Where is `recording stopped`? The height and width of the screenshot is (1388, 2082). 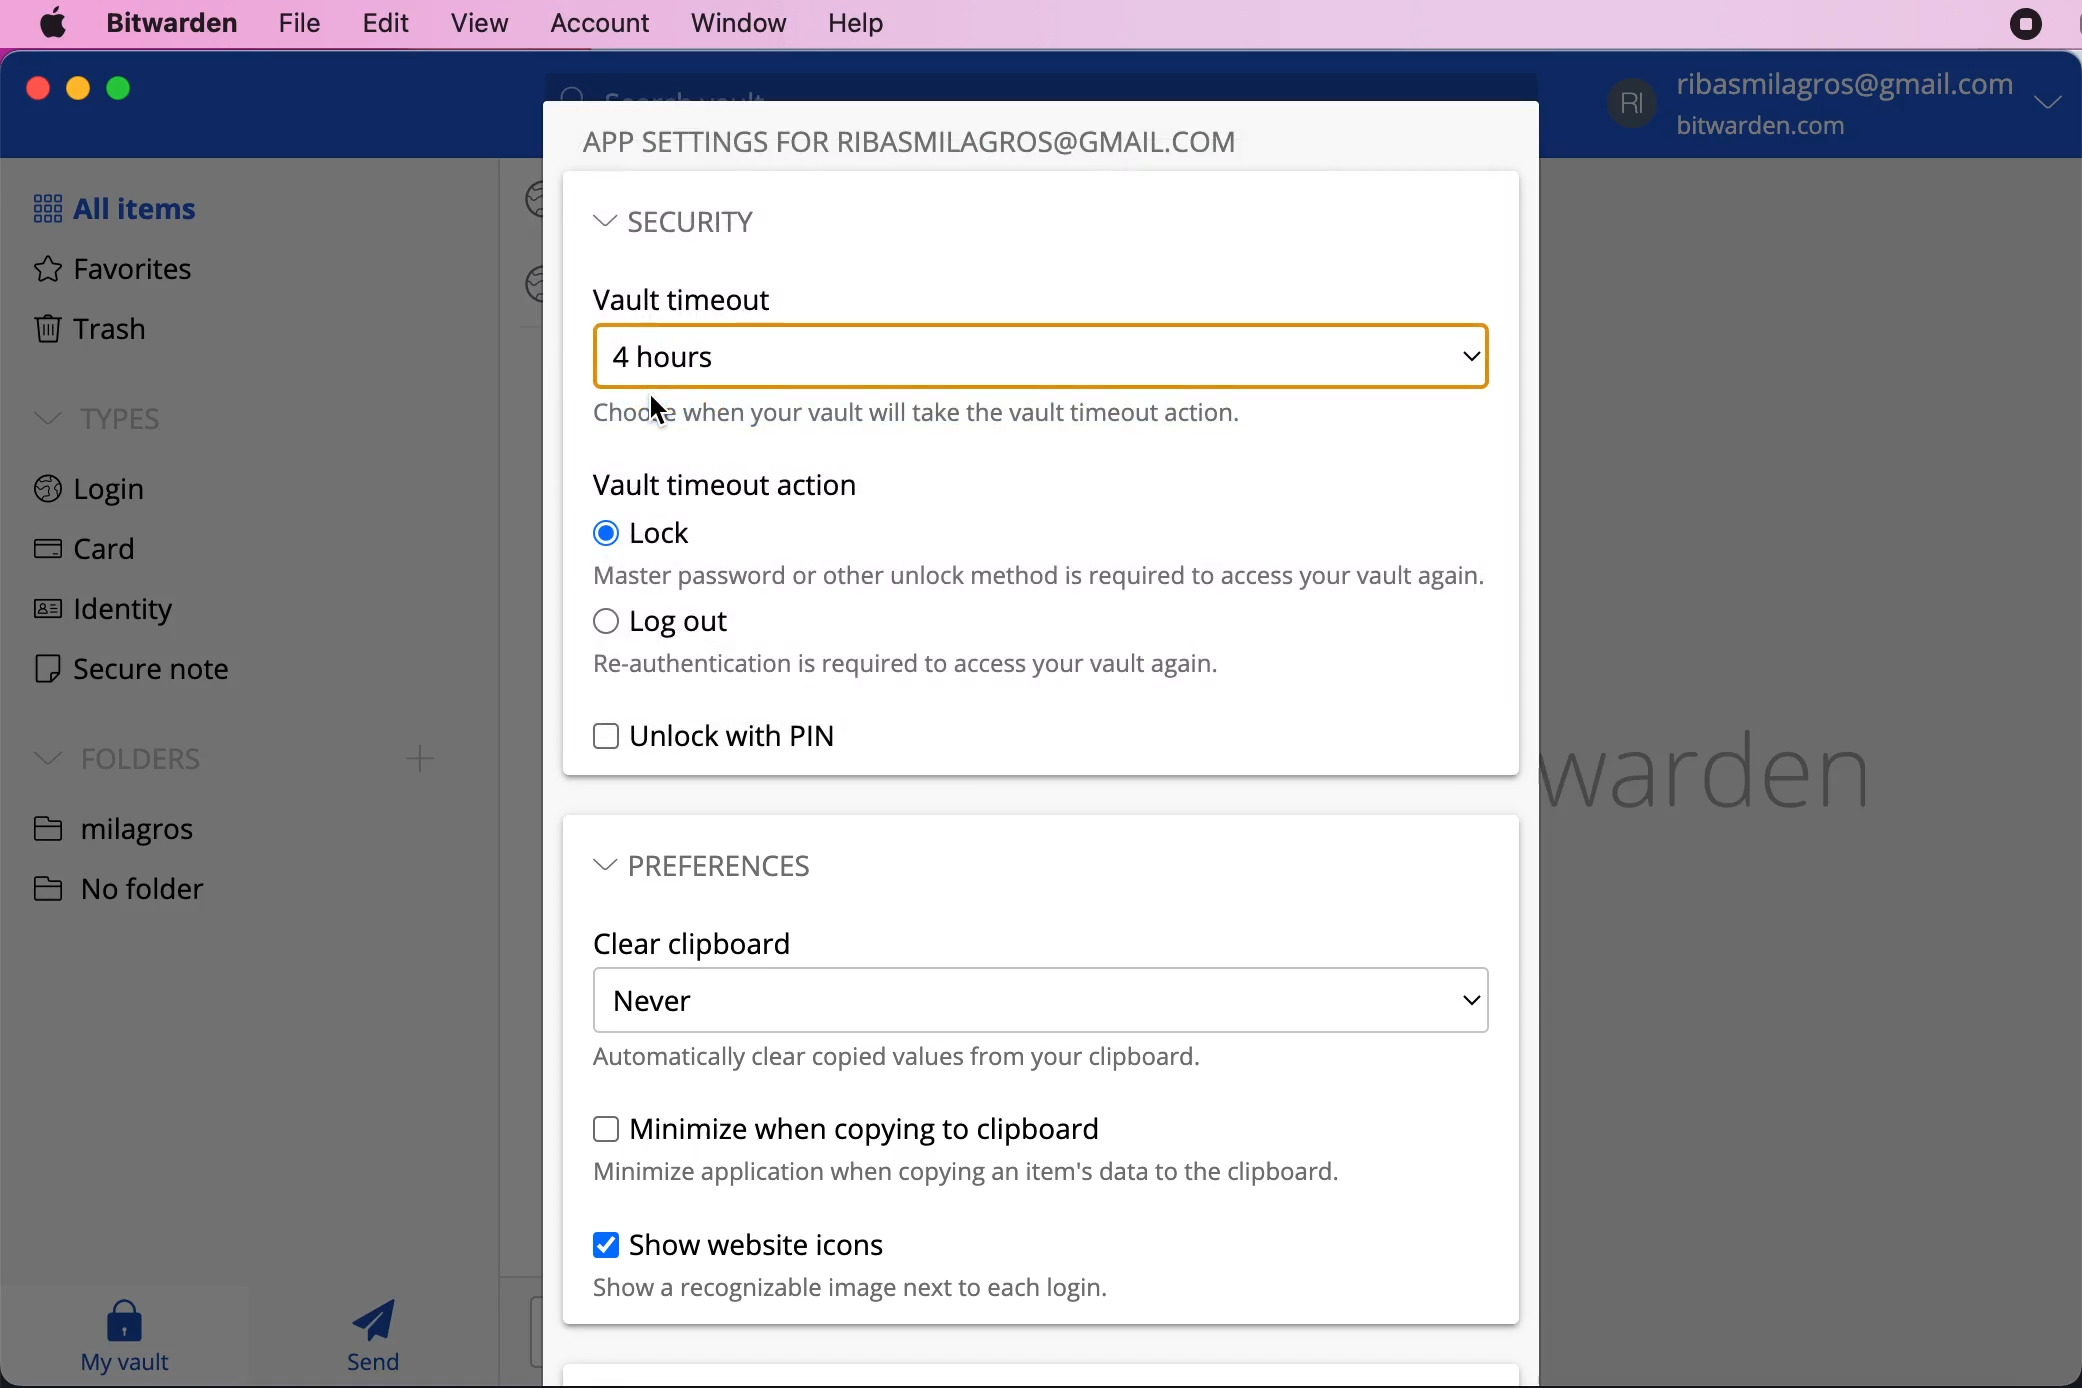 recording stopped is located at coordinates (2026, 25).